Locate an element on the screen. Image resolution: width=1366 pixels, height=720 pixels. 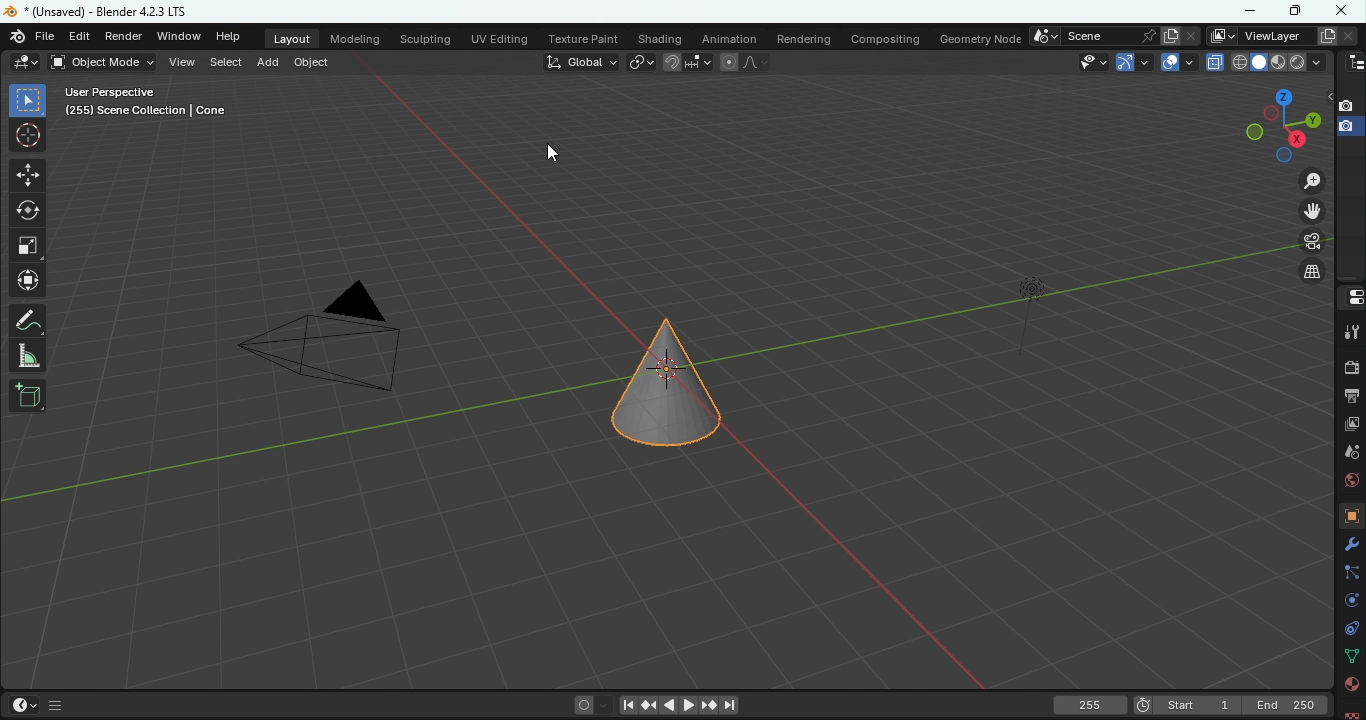
Scene is located at coordinates (1348, 453).